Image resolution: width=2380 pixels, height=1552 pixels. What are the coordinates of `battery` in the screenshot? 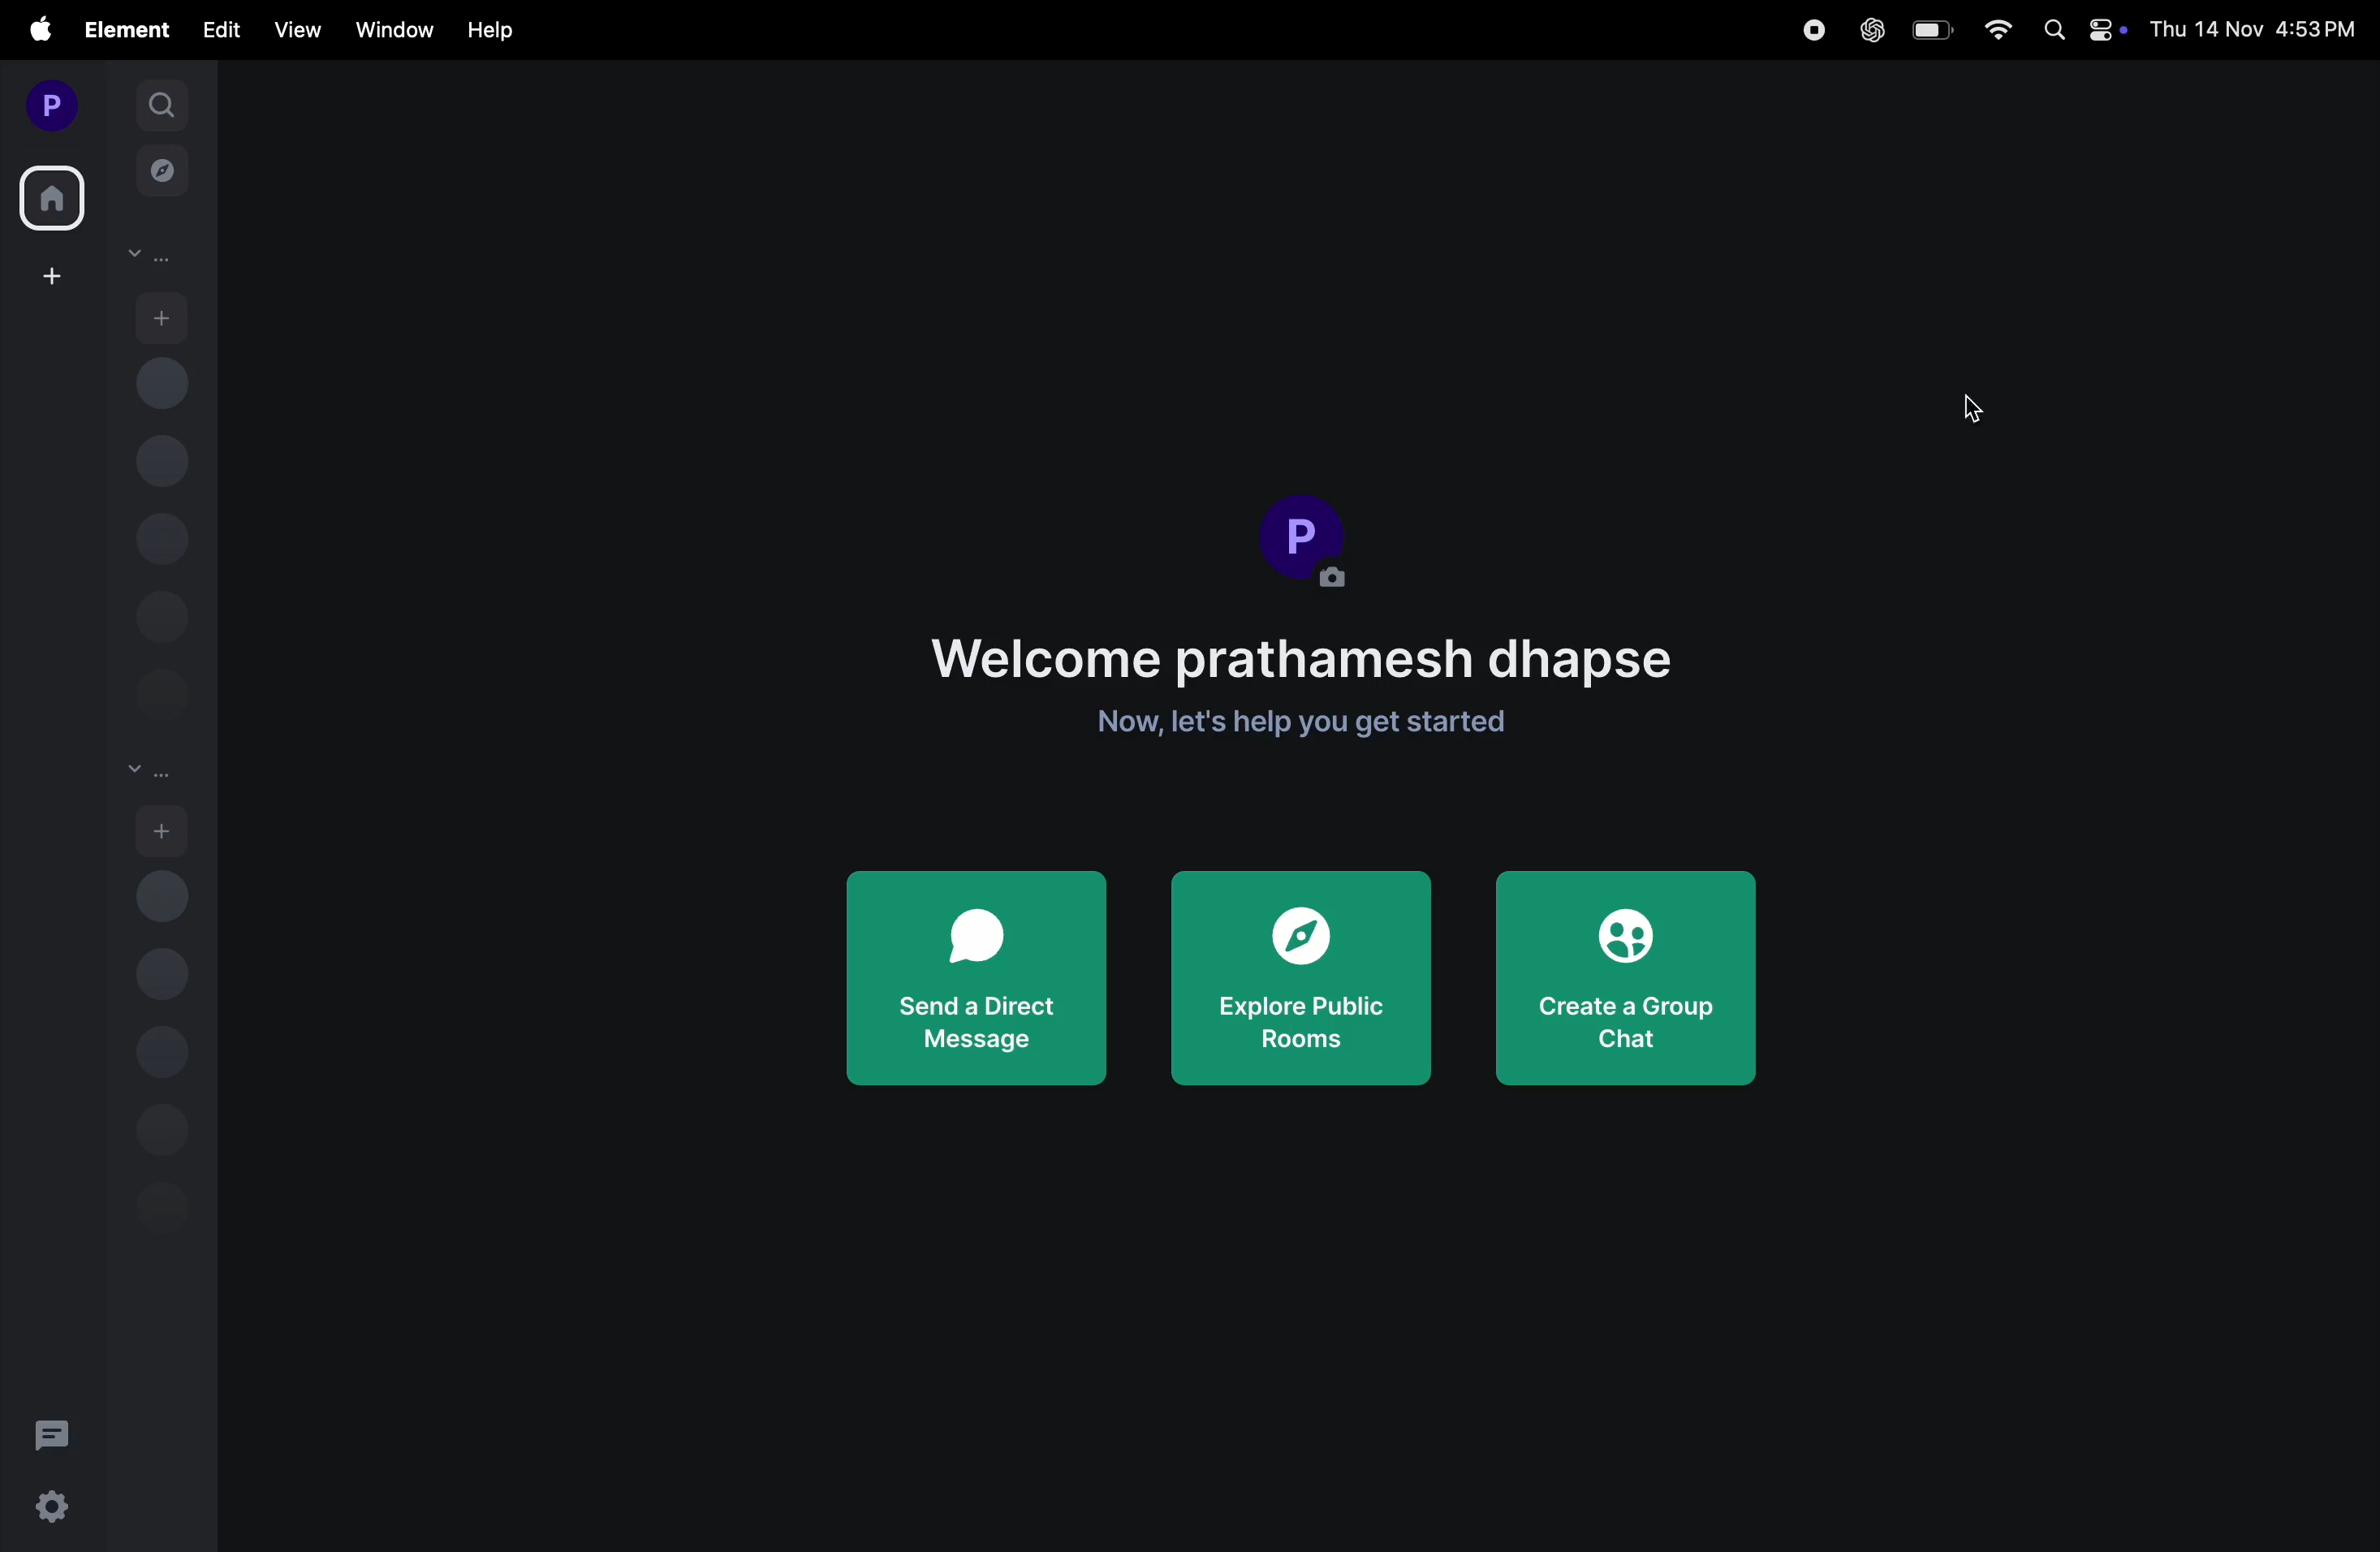 It's located at (1933, 31).